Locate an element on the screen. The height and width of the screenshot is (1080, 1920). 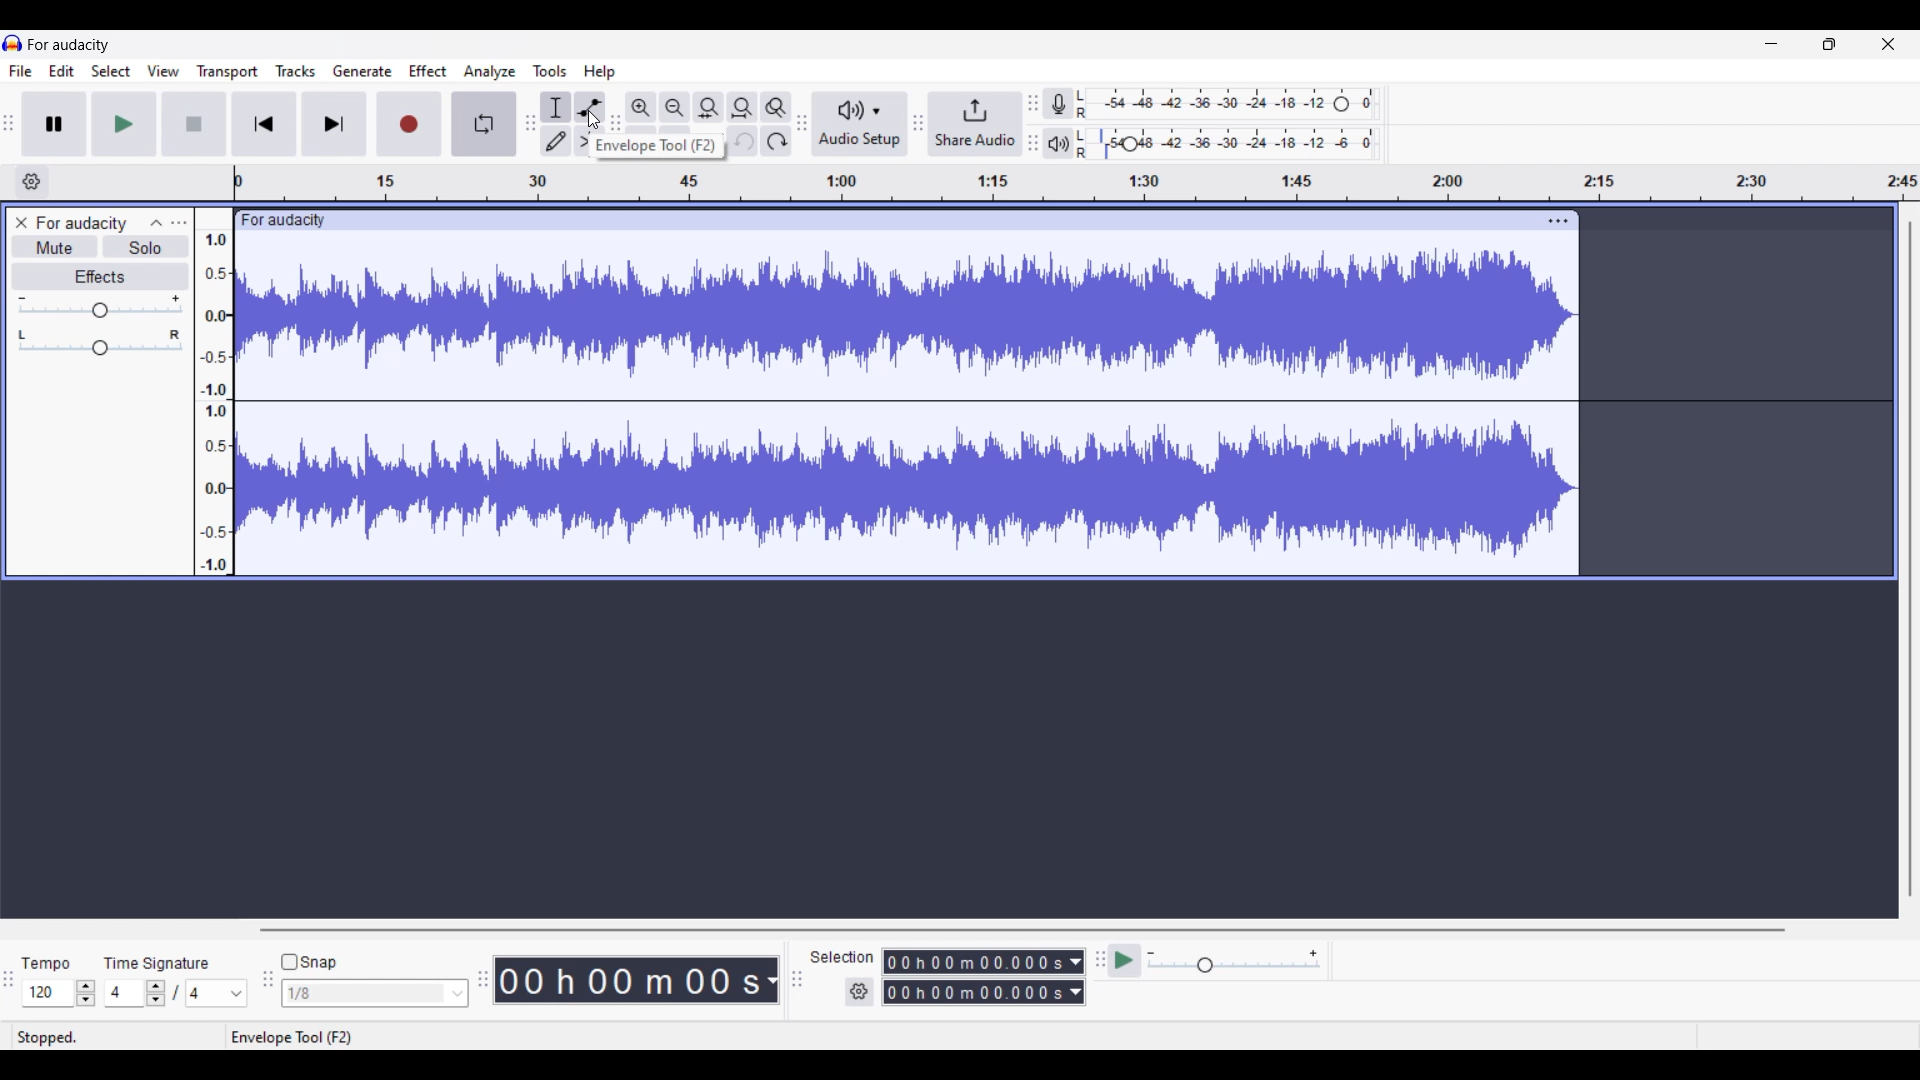
Selection duration is located at coordinates (974, 976).